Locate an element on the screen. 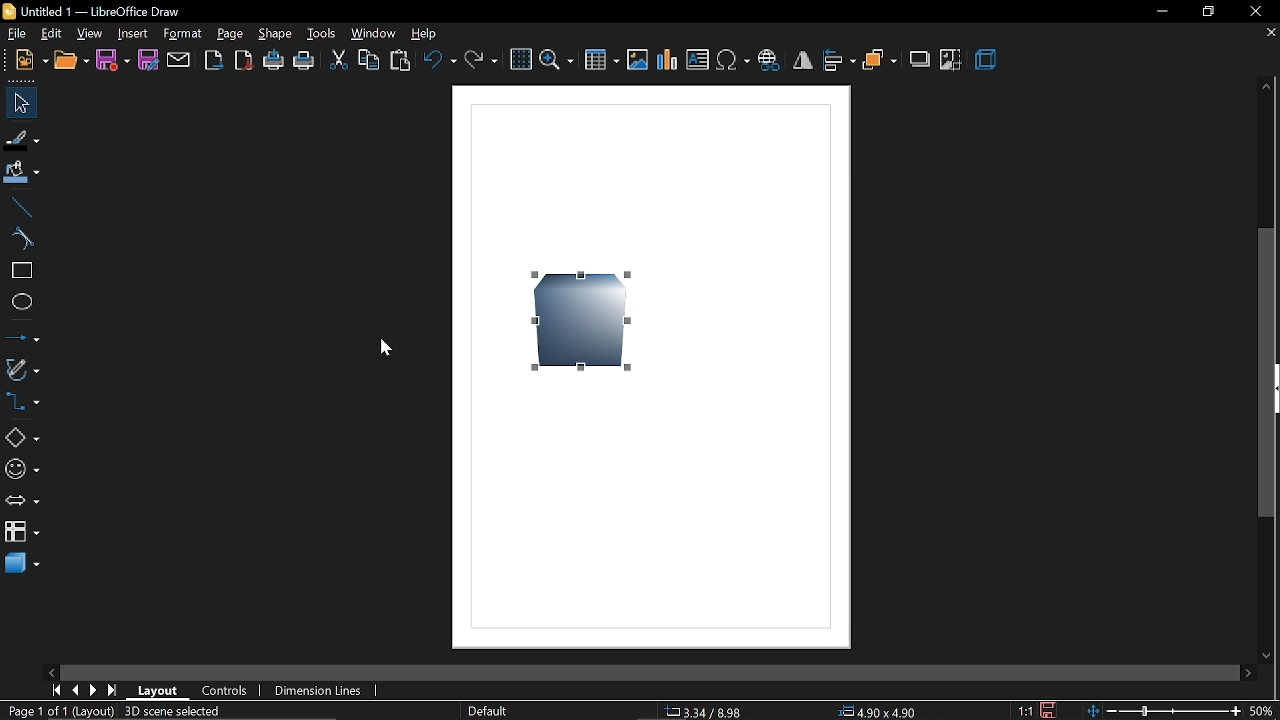 The image size is (1280, 720). undo is located at coordinates (440, 62).